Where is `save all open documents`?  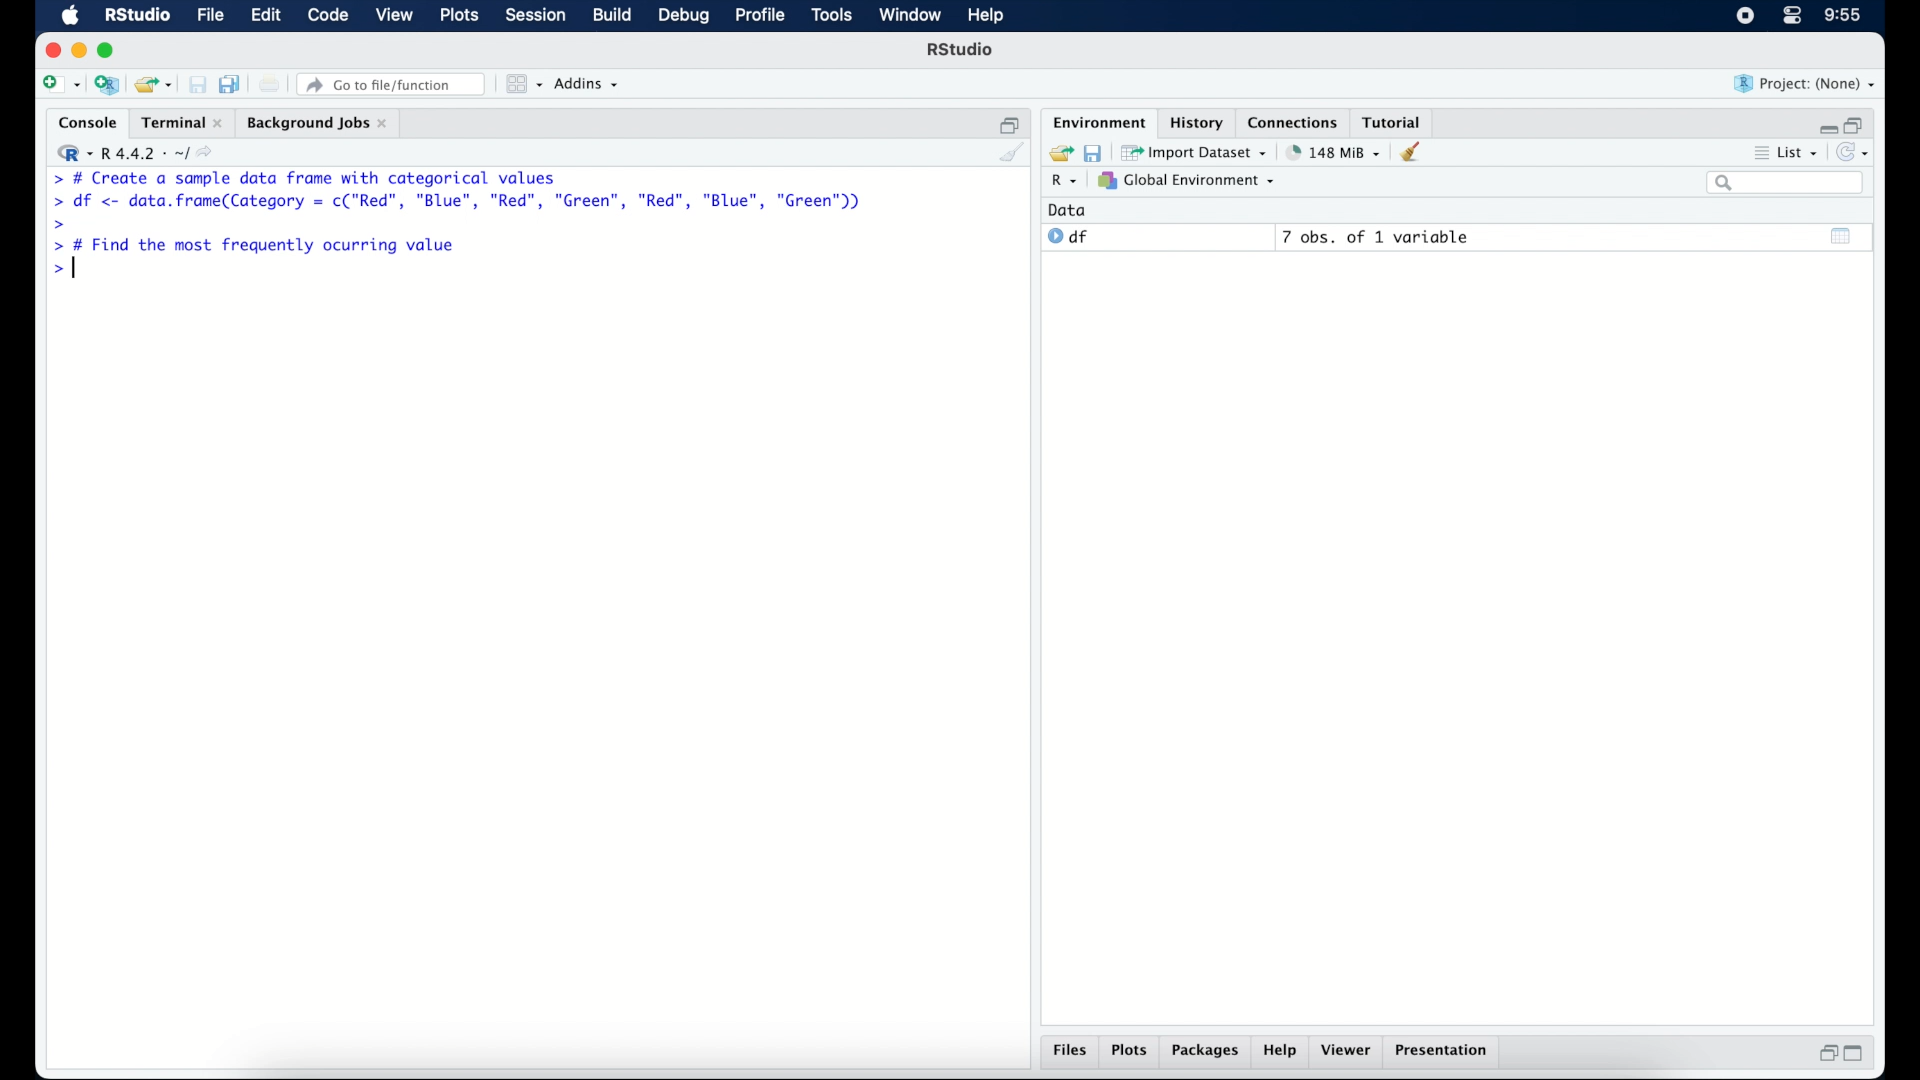
save all open documents is located at coordinates (230, 82).